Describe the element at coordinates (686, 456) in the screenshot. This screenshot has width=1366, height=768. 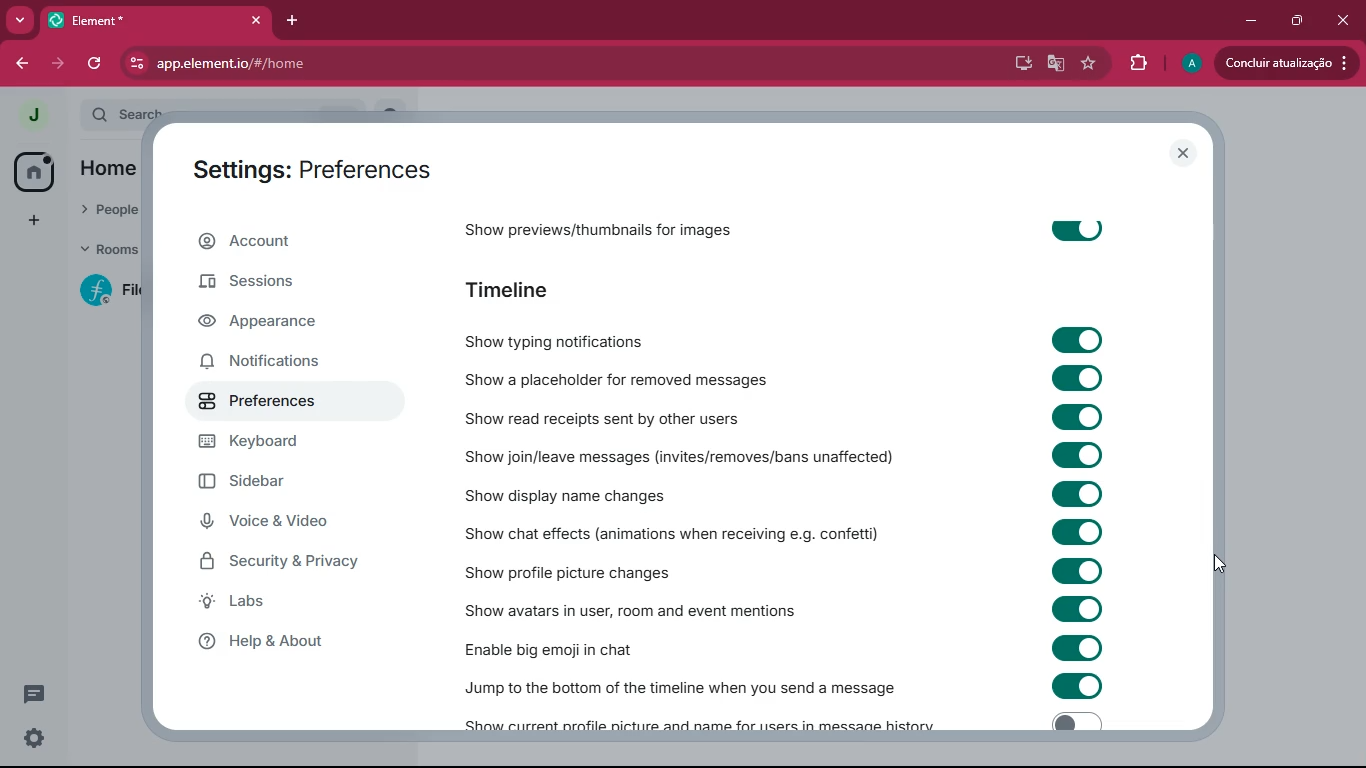
I see `show join / leave messages (invites/removes/ban unaffected)` at that location.